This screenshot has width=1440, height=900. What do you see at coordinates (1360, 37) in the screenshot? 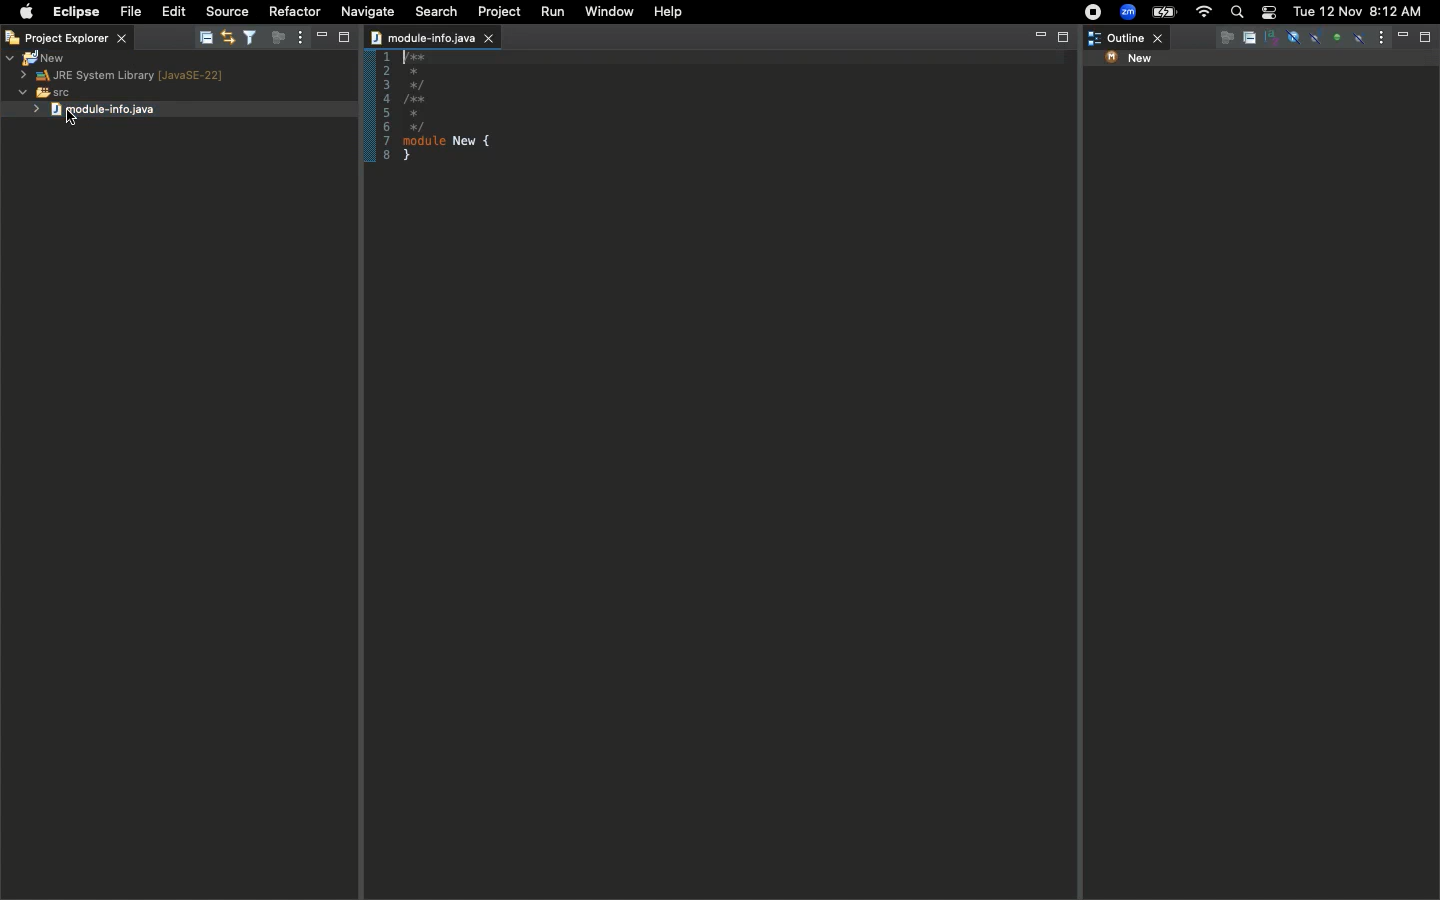
I see `Focus` at bounding box center [1360, 37].